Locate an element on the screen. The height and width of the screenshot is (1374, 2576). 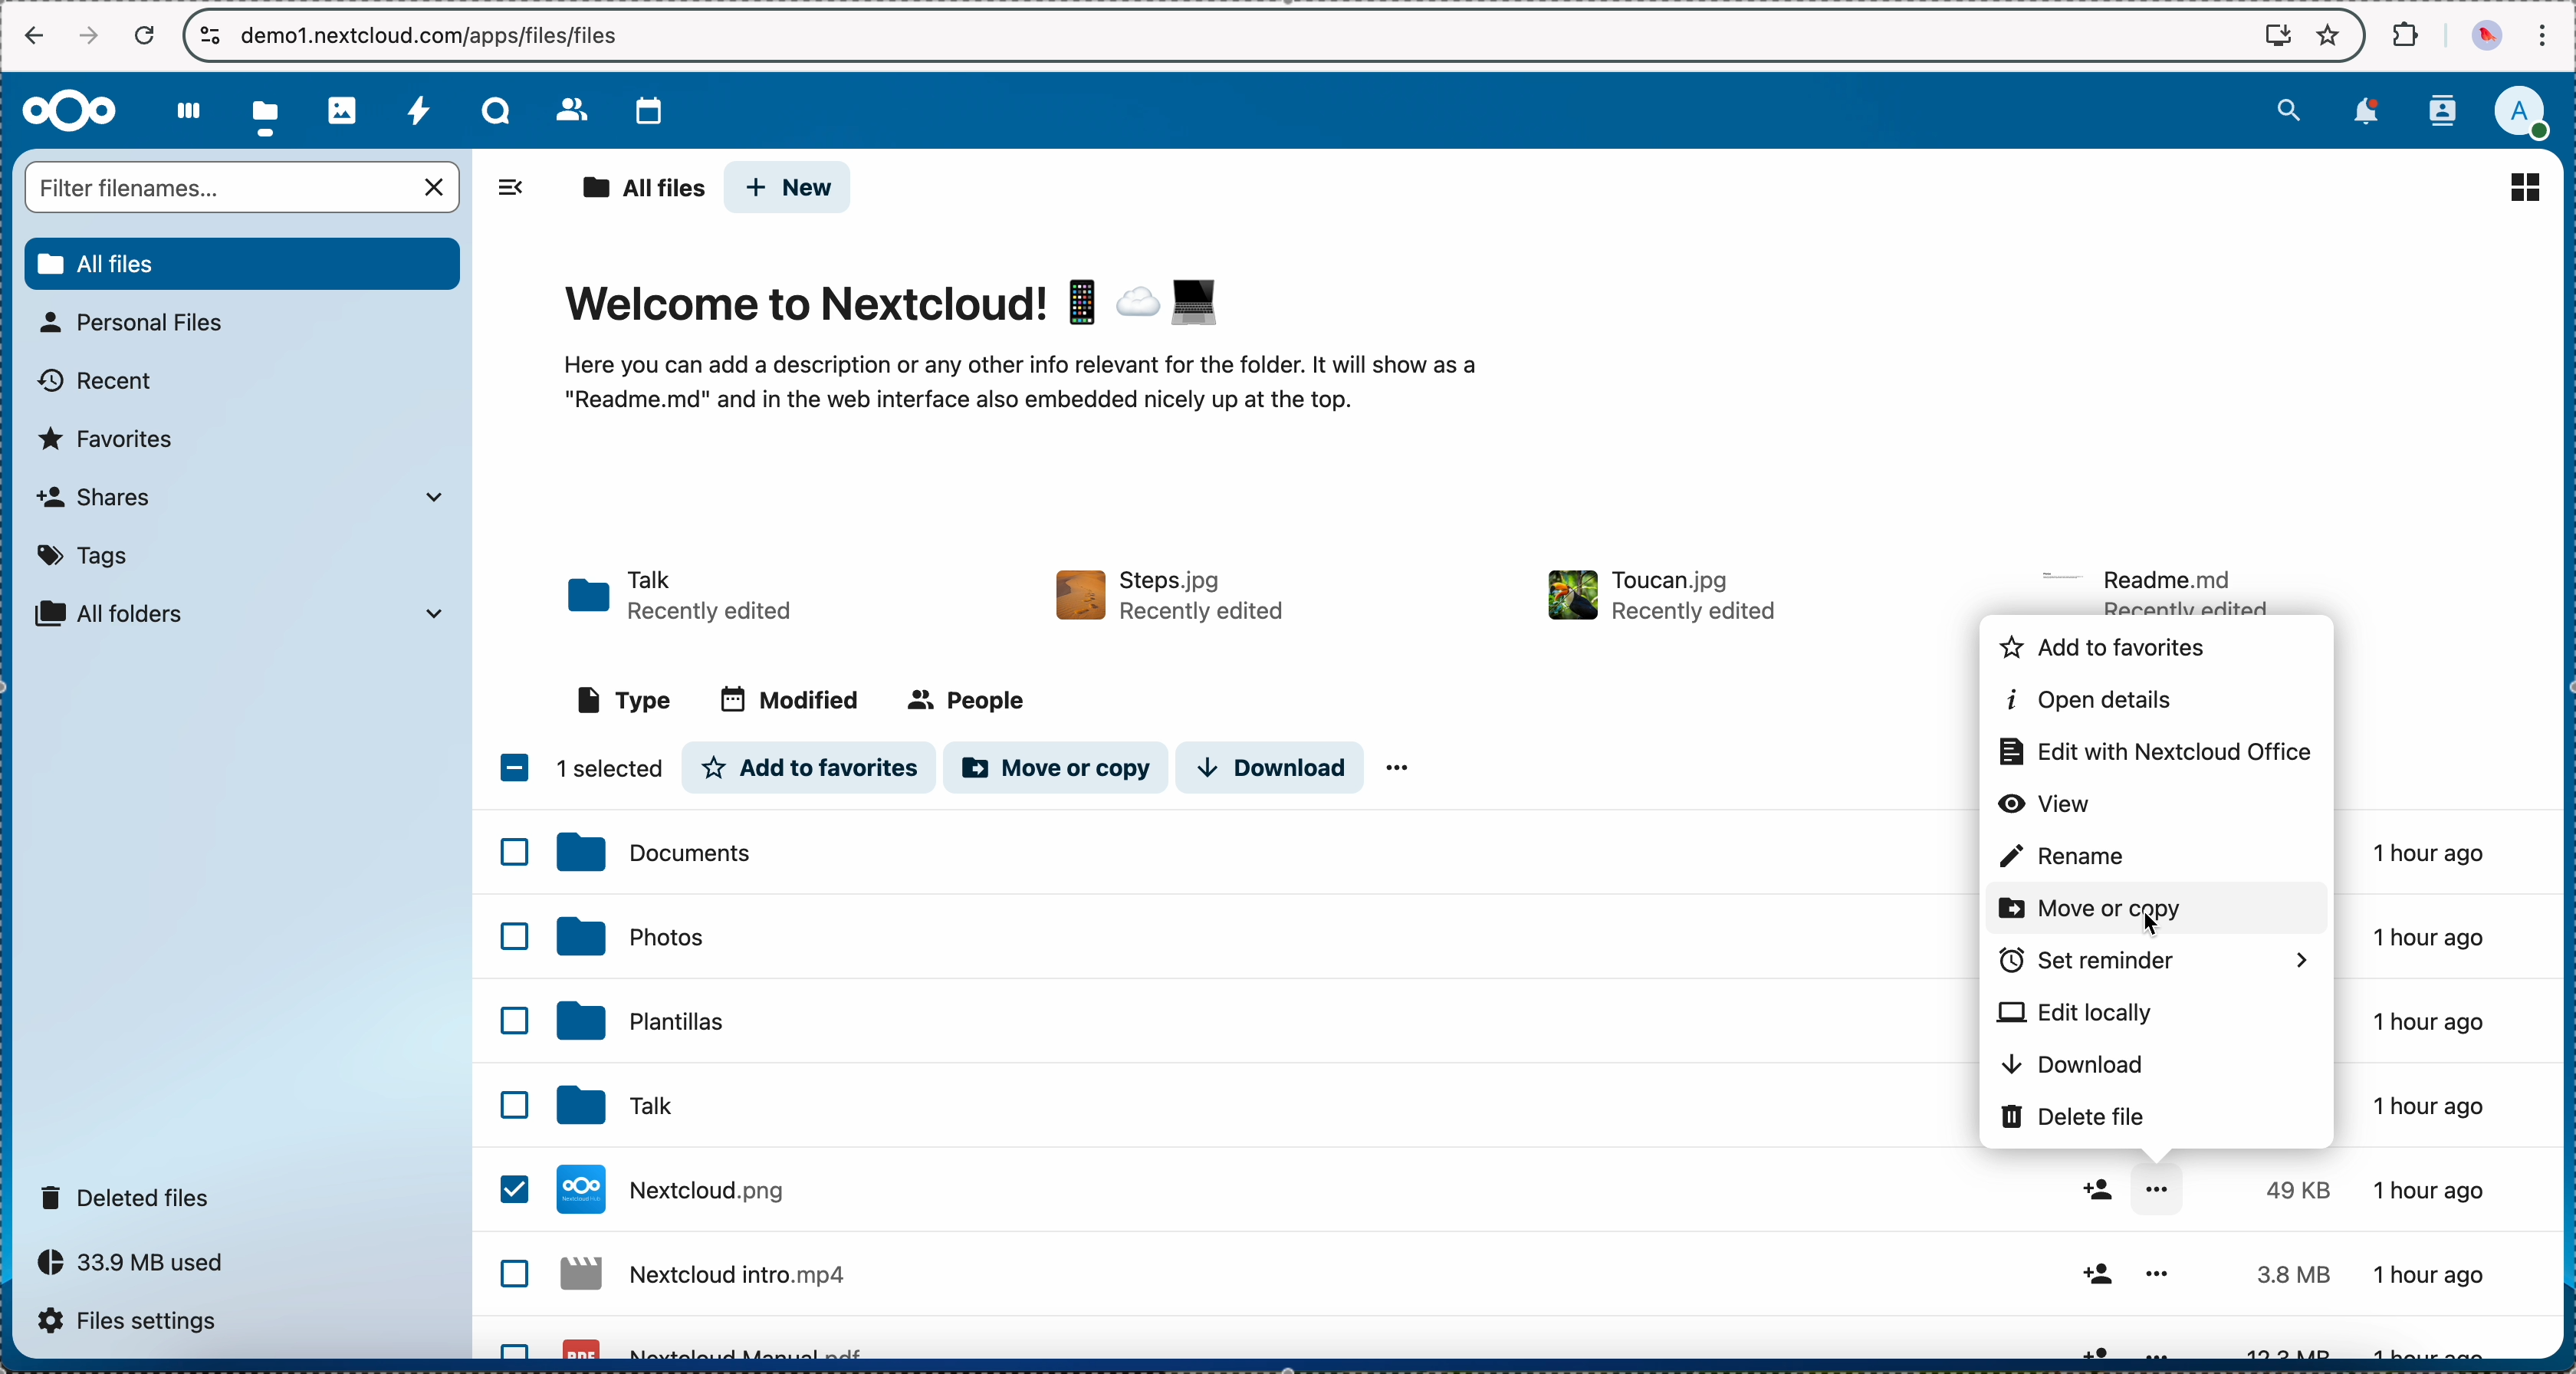
documents is located at coordinates (1254, 851).